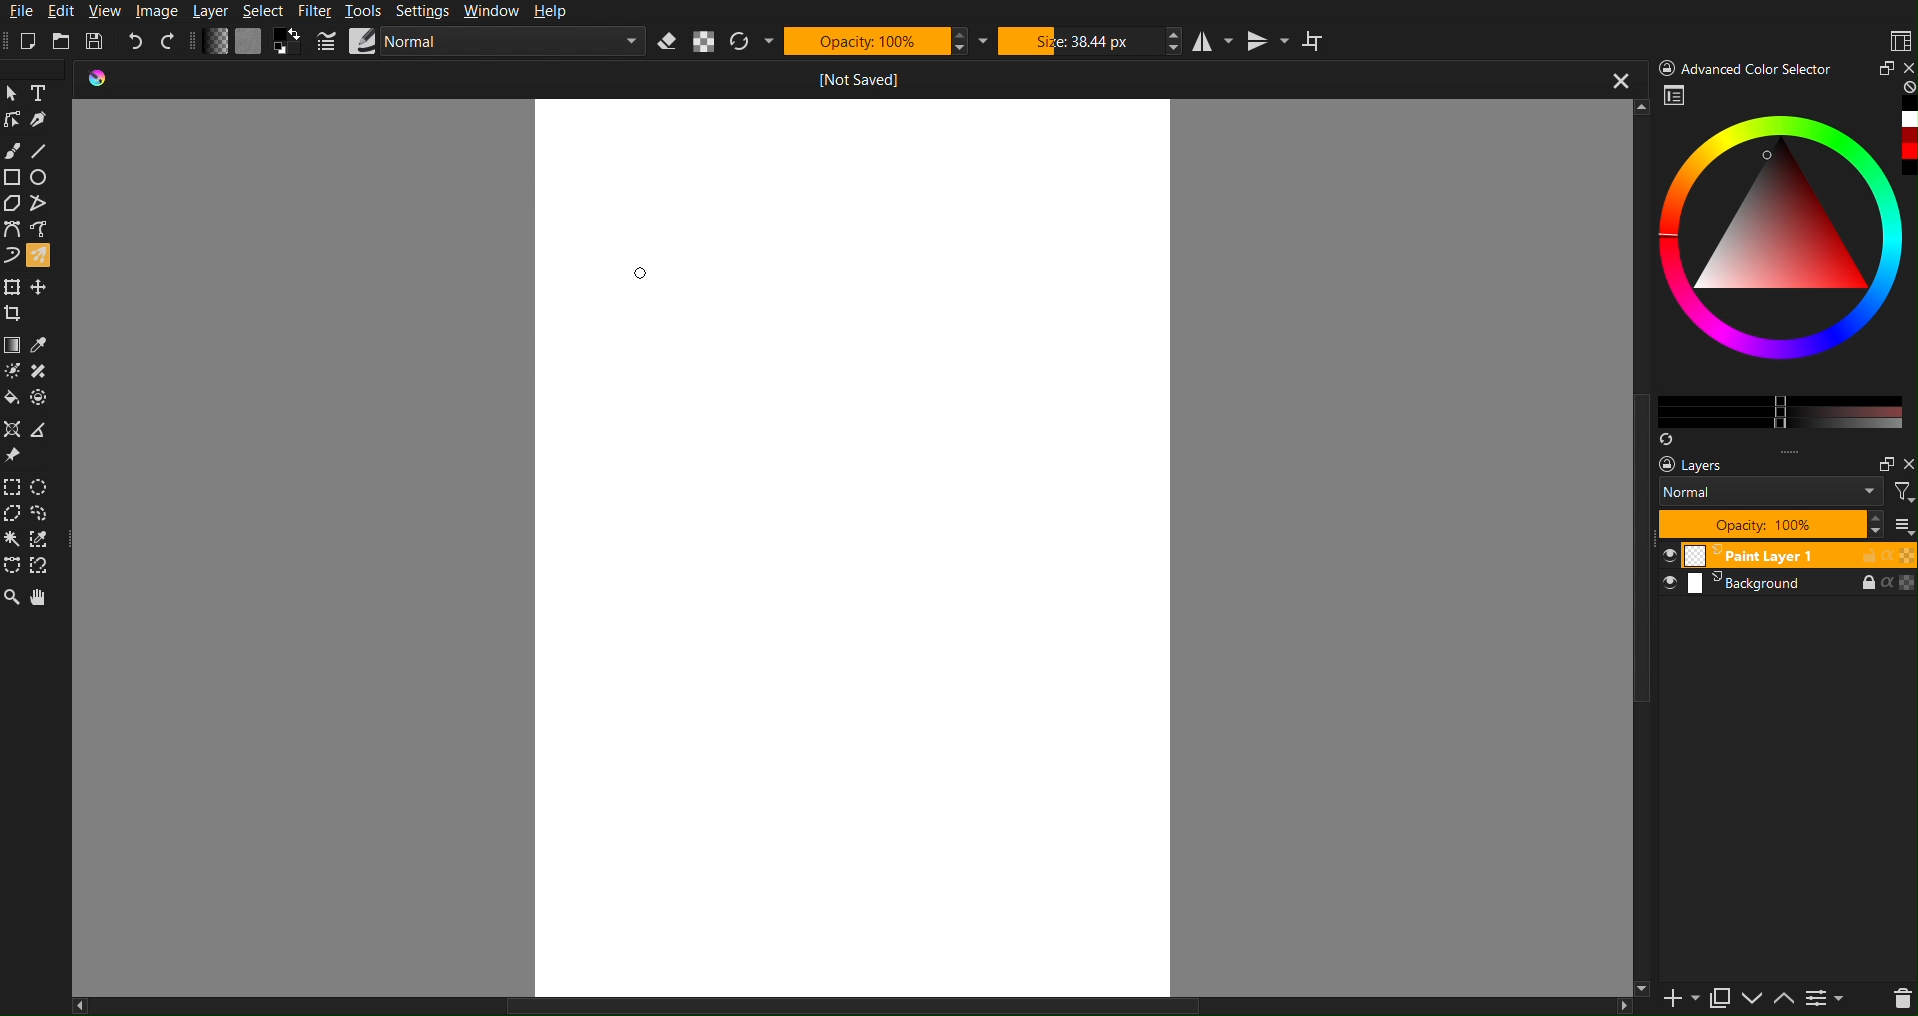 The height and width of the screenshot is (1016, 1918). Describe the element at coordinates (1828, 1002) in the screenshot. I see `contrast` at that location.